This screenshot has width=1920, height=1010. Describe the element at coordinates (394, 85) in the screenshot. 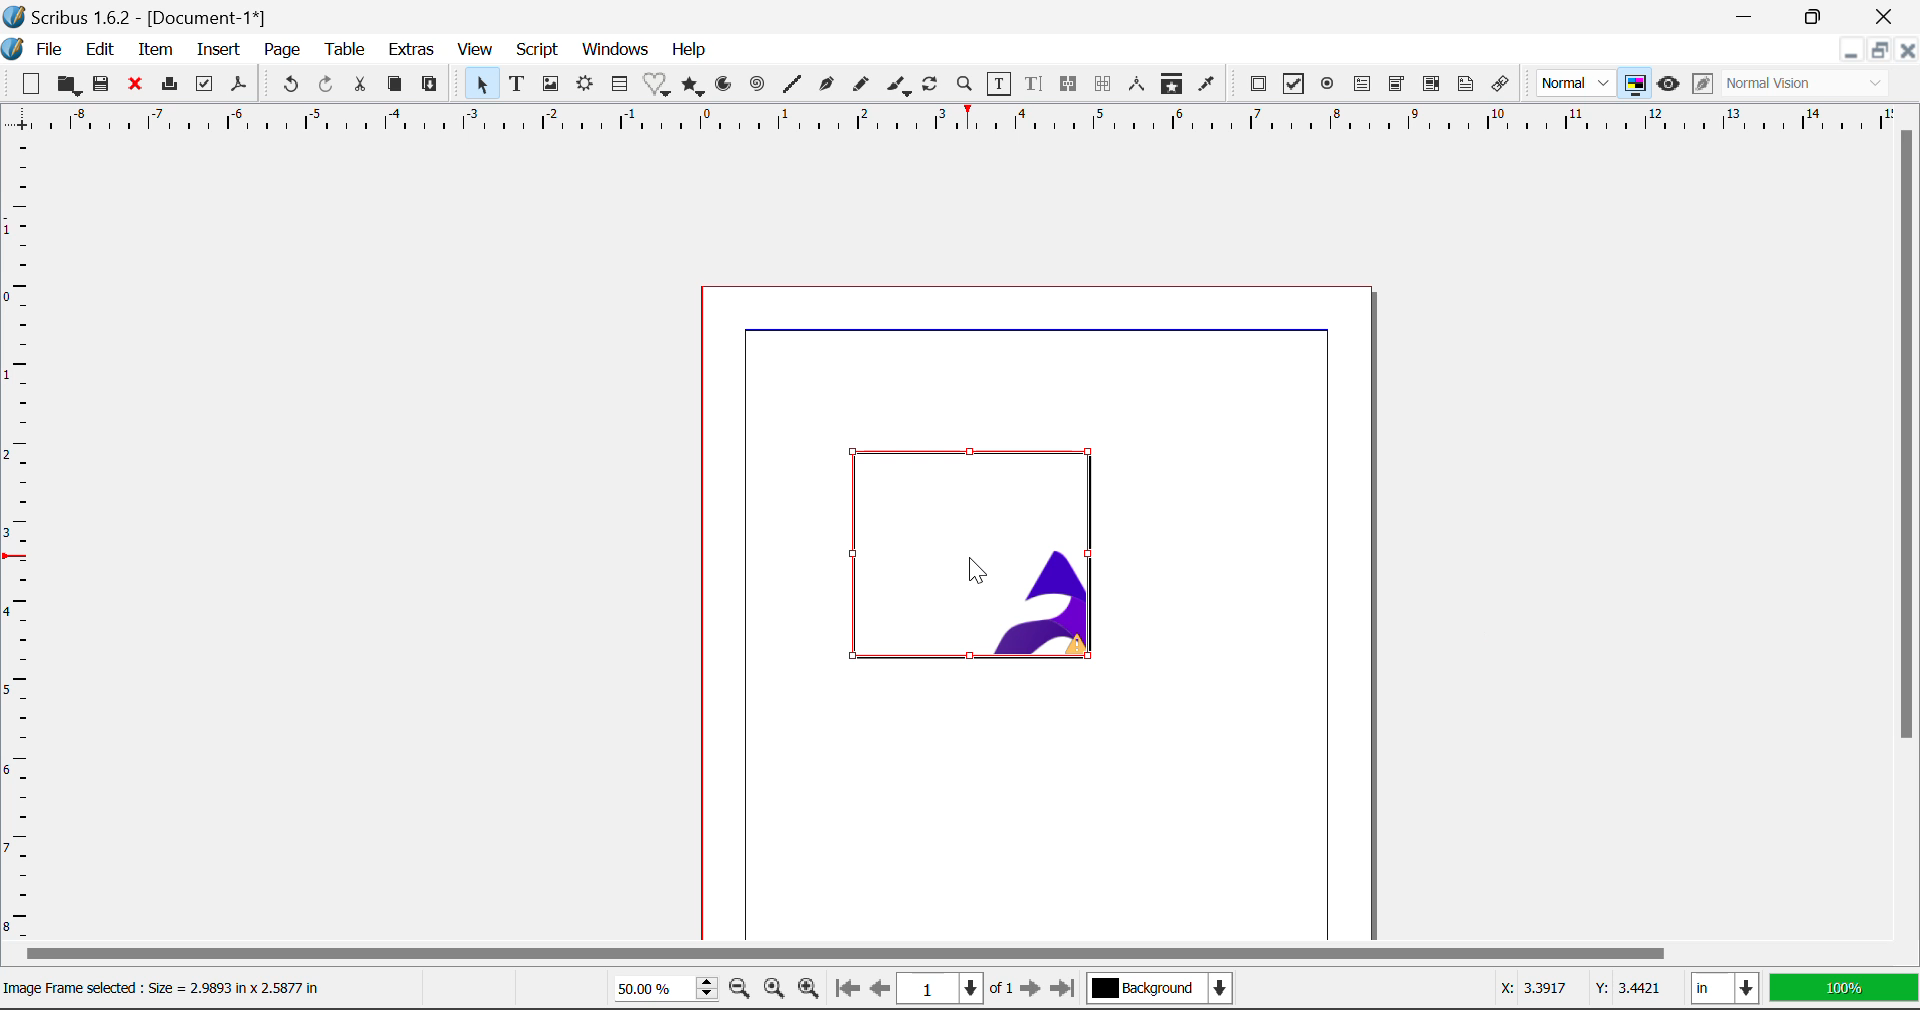

I see `Copy` at that location.